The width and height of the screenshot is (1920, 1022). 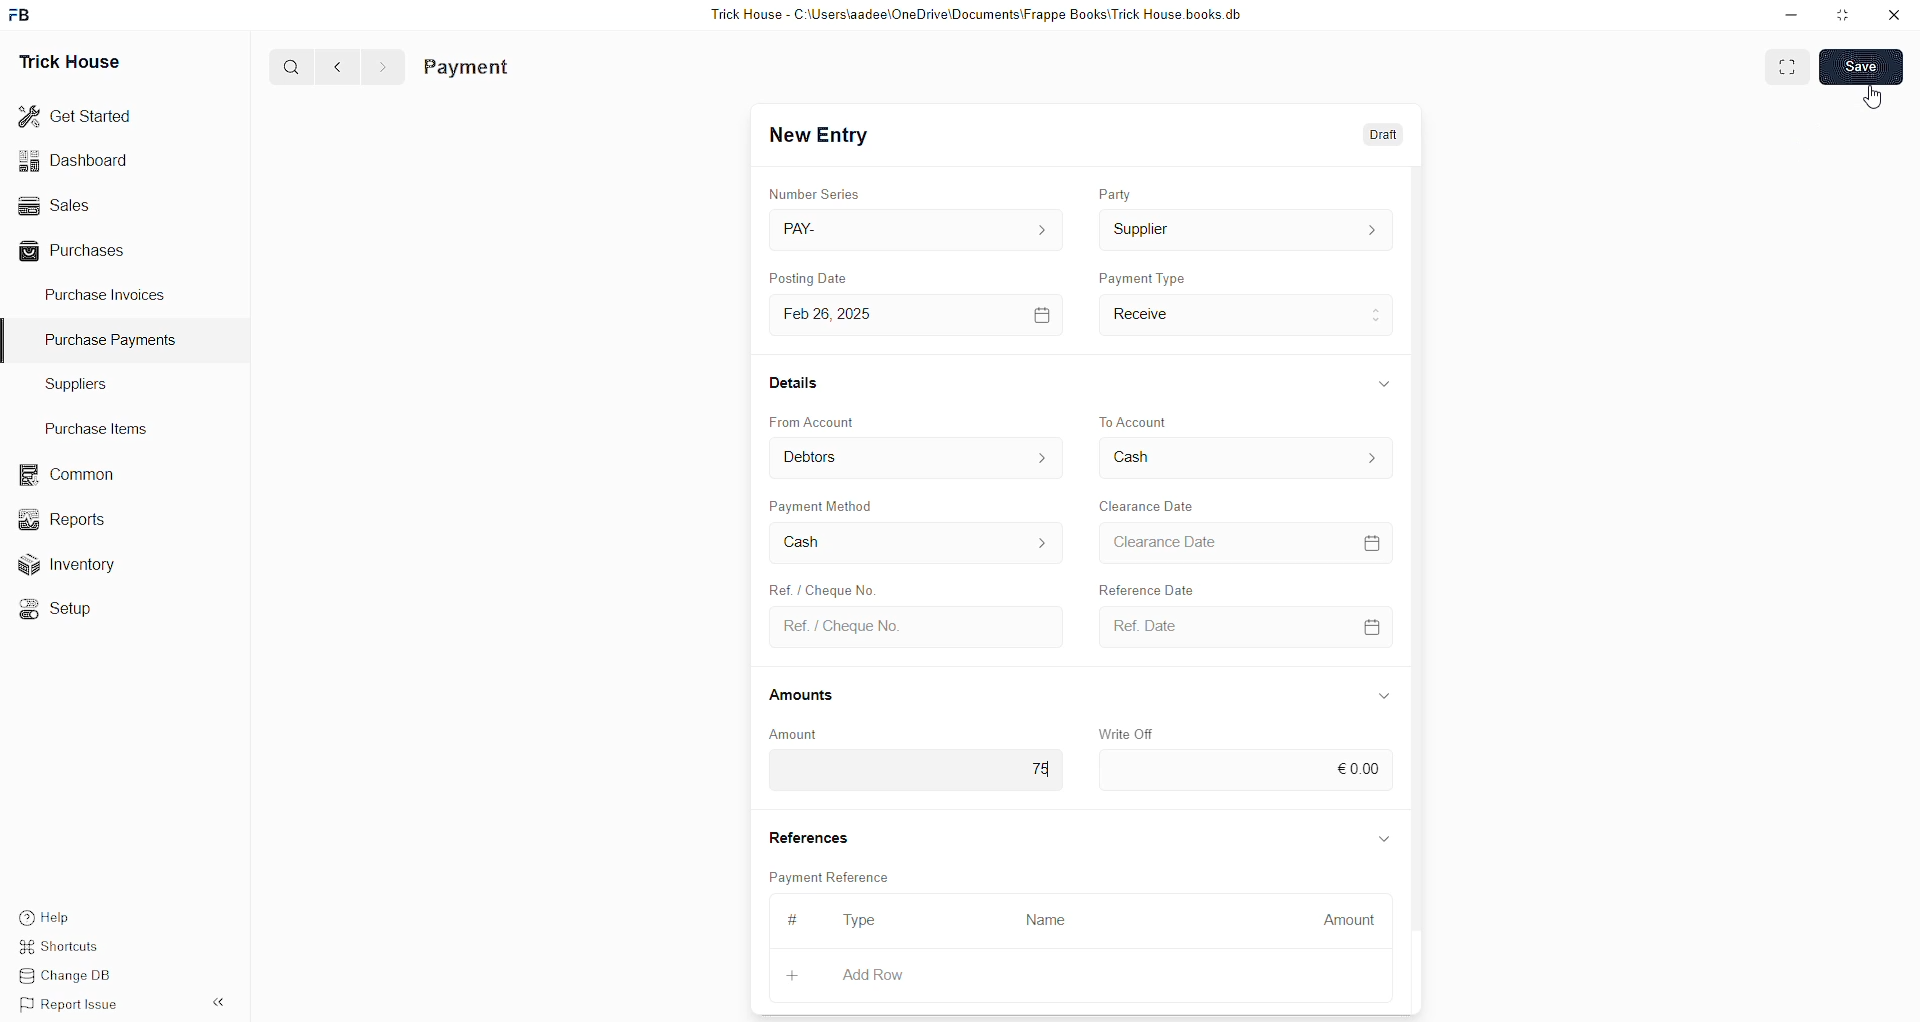 I want to click on New Entry, so click(x=819, y=137).